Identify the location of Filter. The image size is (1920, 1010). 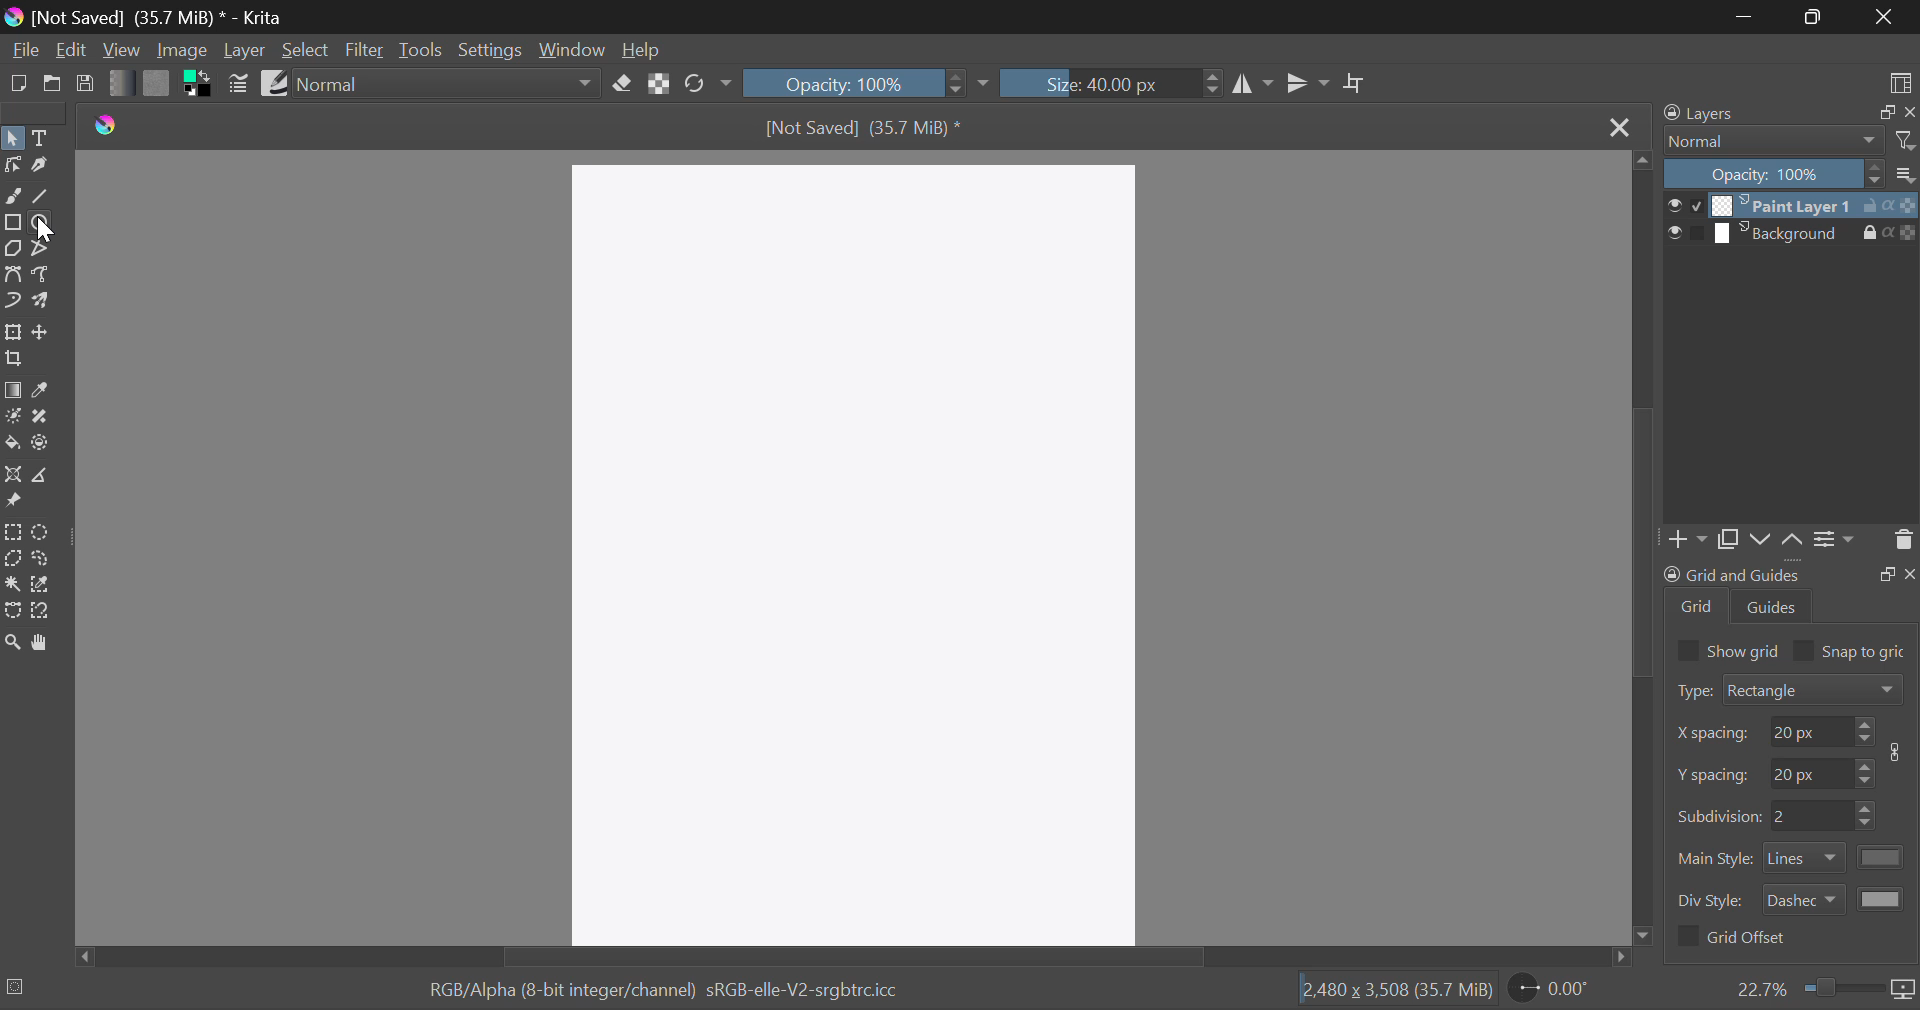
(366, 50).